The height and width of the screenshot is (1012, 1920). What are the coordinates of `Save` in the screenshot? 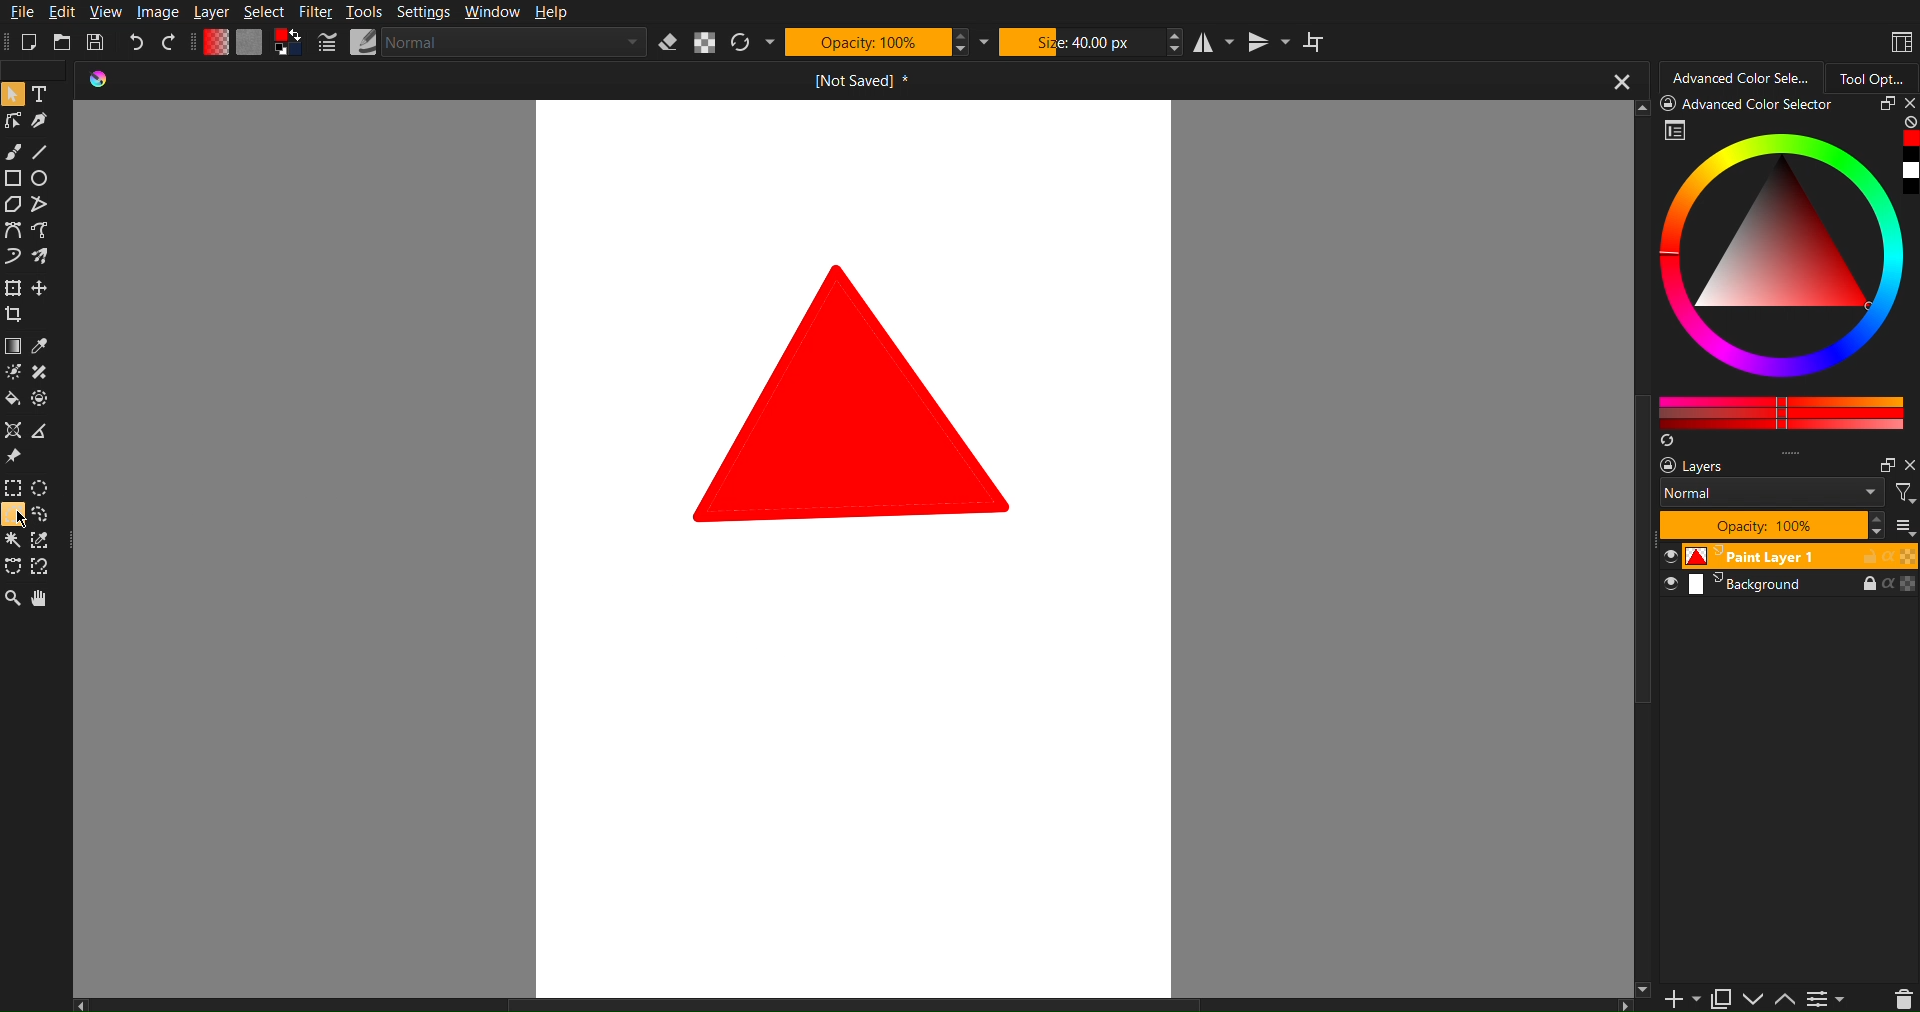 It's located at (98, 43).